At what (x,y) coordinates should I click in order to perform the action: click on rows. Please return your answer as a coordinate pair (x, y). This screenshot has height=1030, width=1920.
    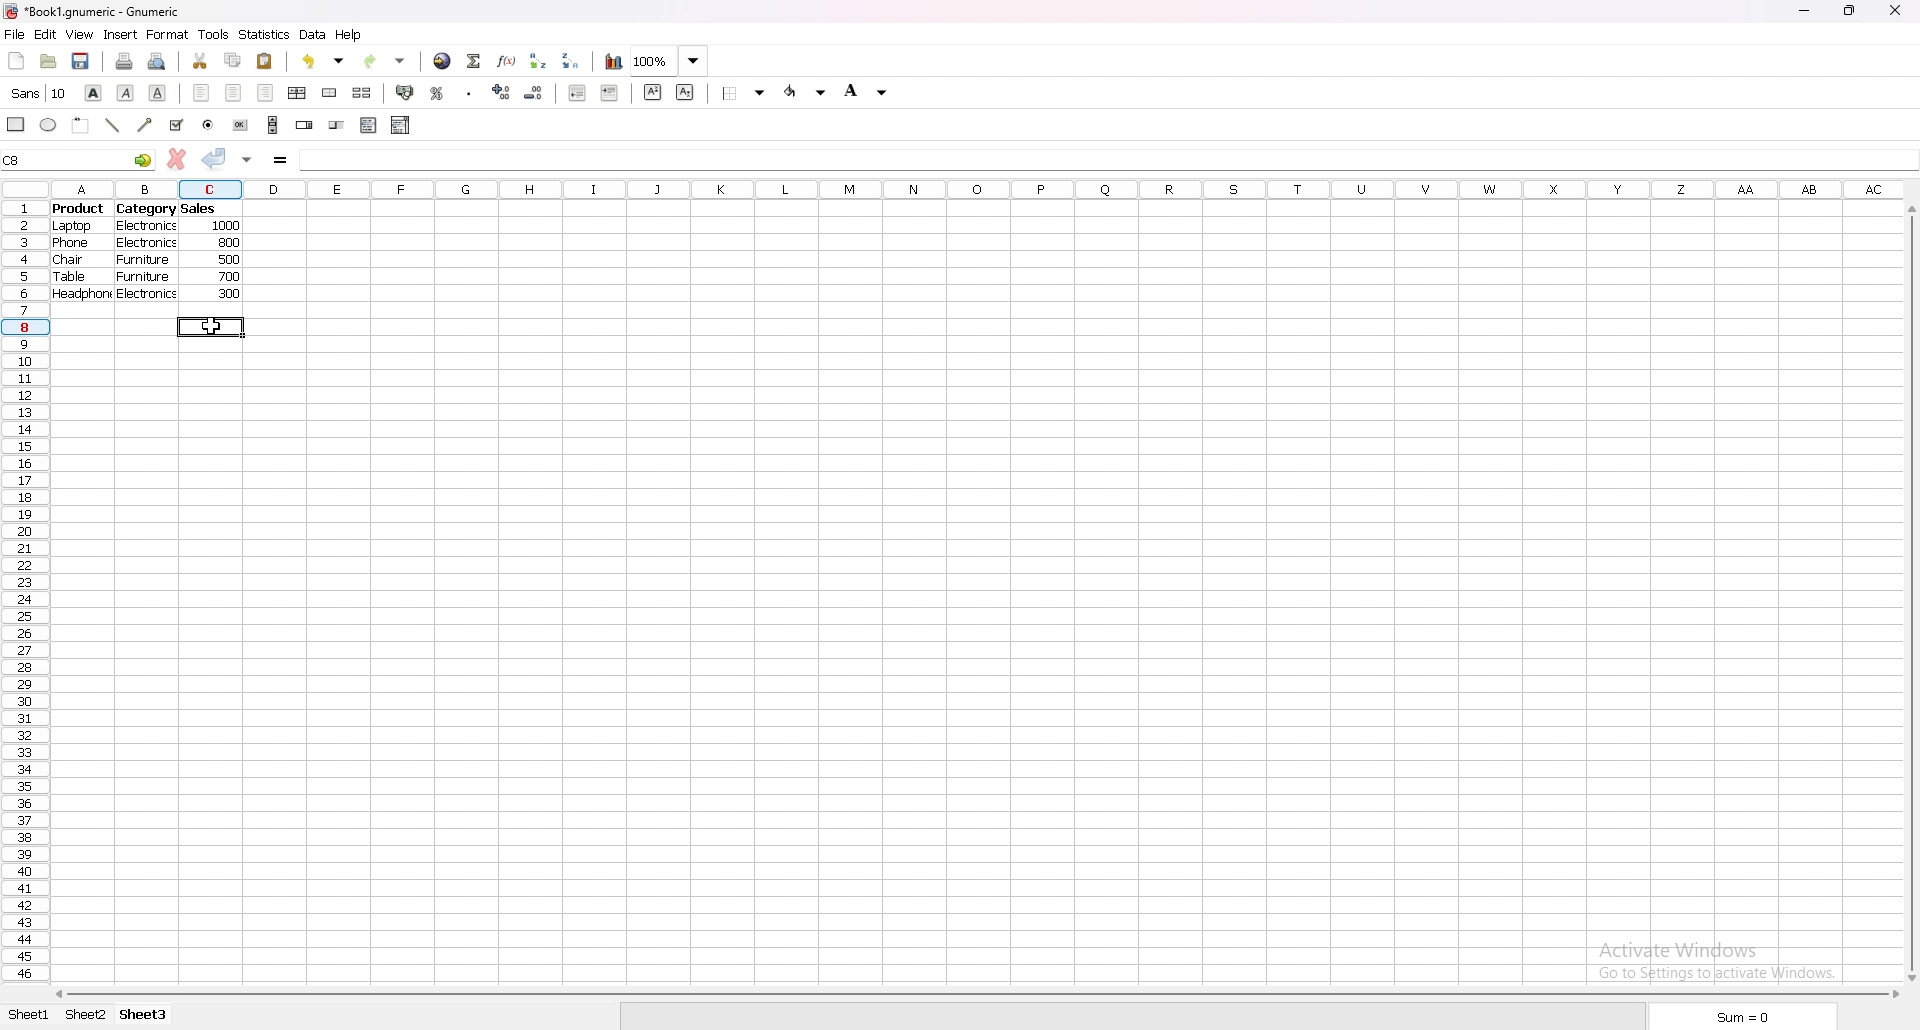
    Looking at the image, I should click on (19, 590).